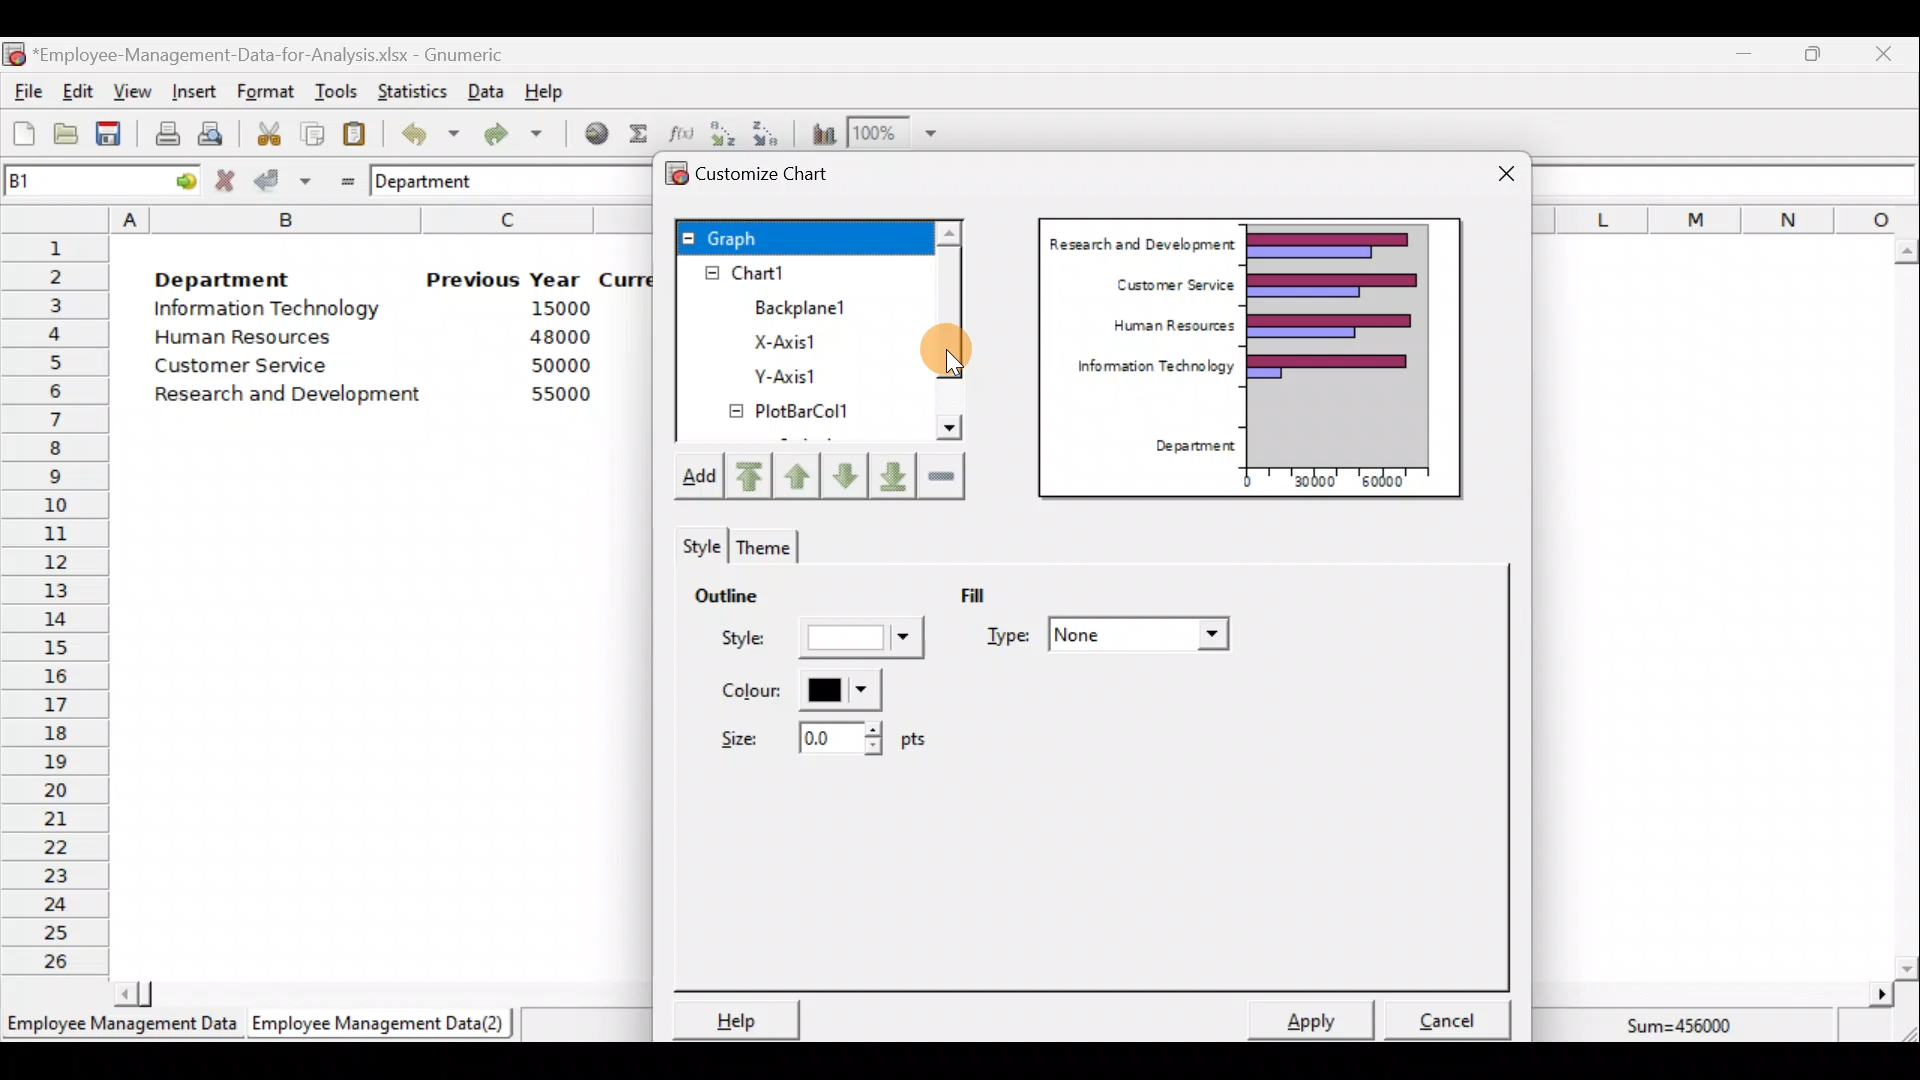 This screenshot has width=1920, height=1080. Describe the element at coordinates (115, 137) in the screenshot. I see `Save the current workbook` at that location.